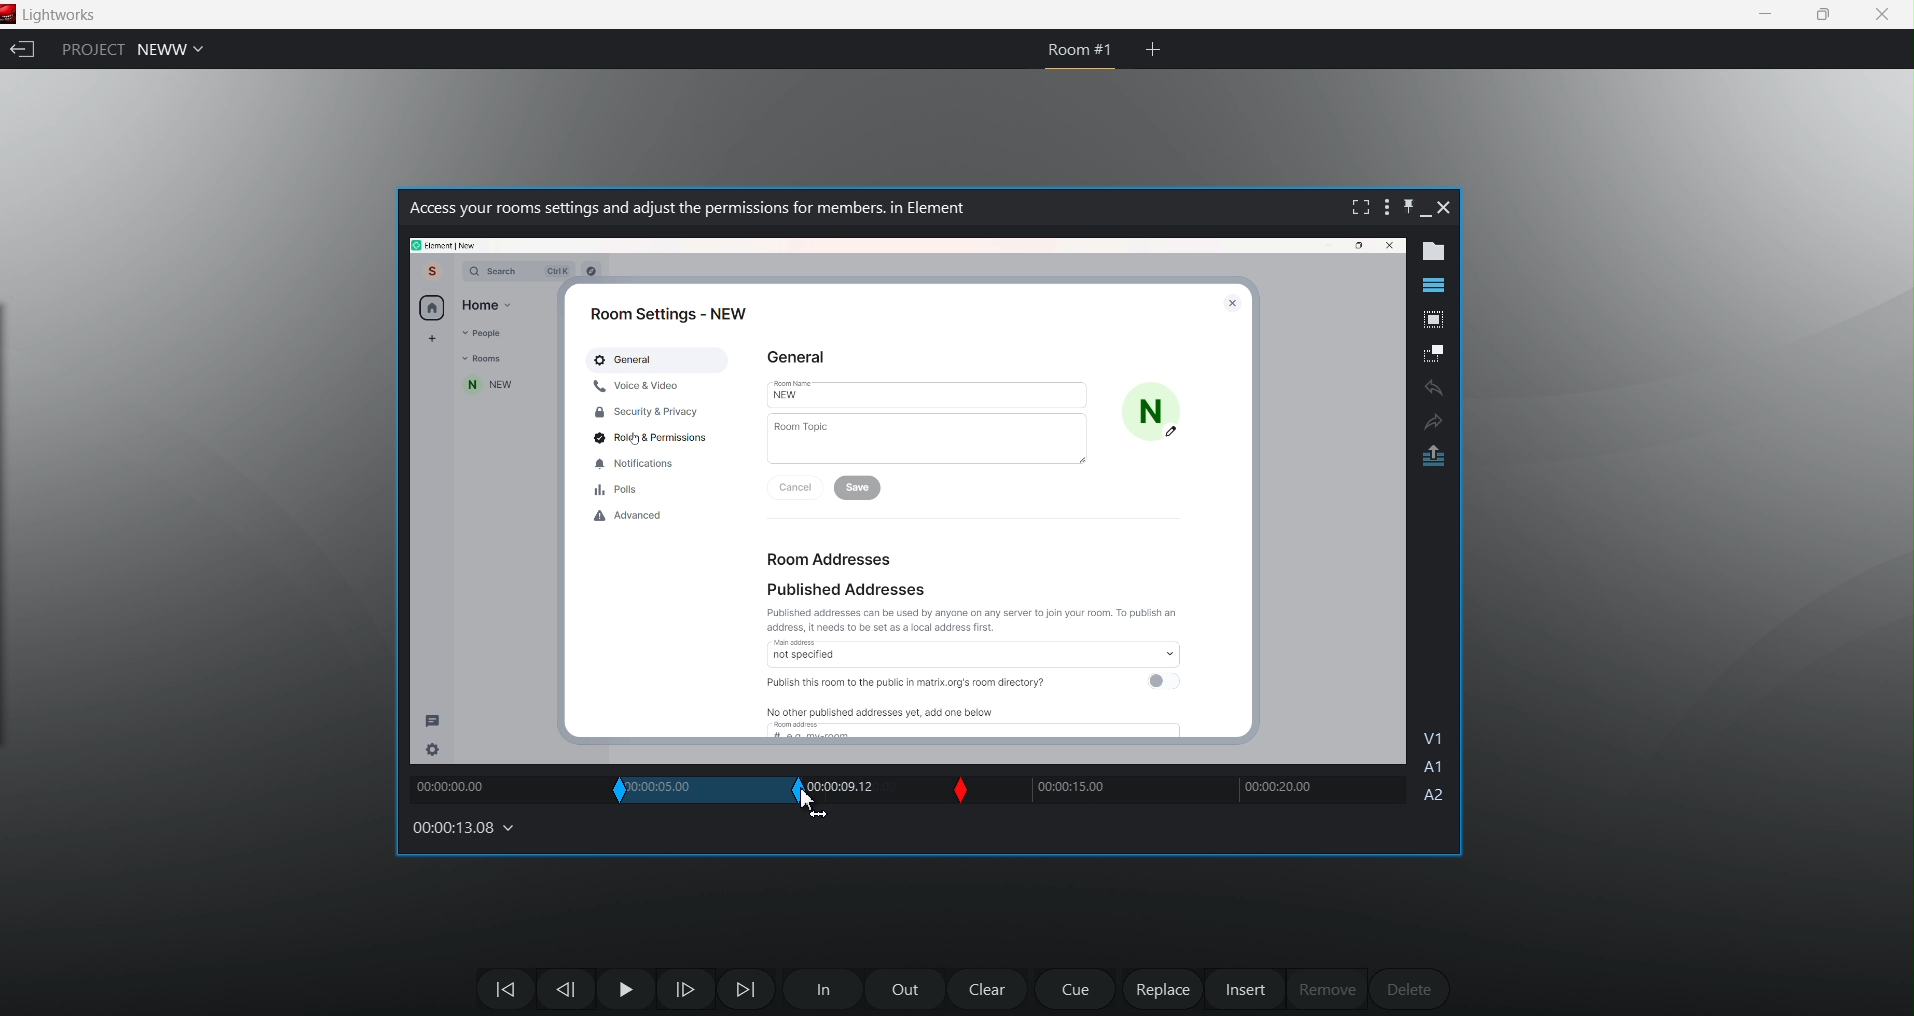  I want to click on Redo, so click(1432, 421).